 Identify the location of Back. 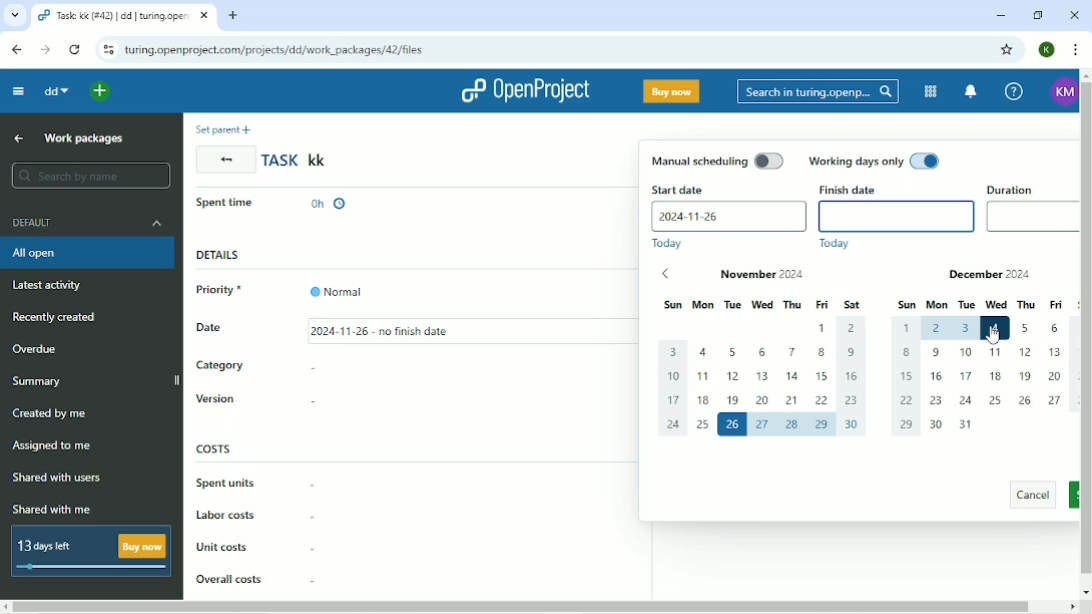
(16, 50).